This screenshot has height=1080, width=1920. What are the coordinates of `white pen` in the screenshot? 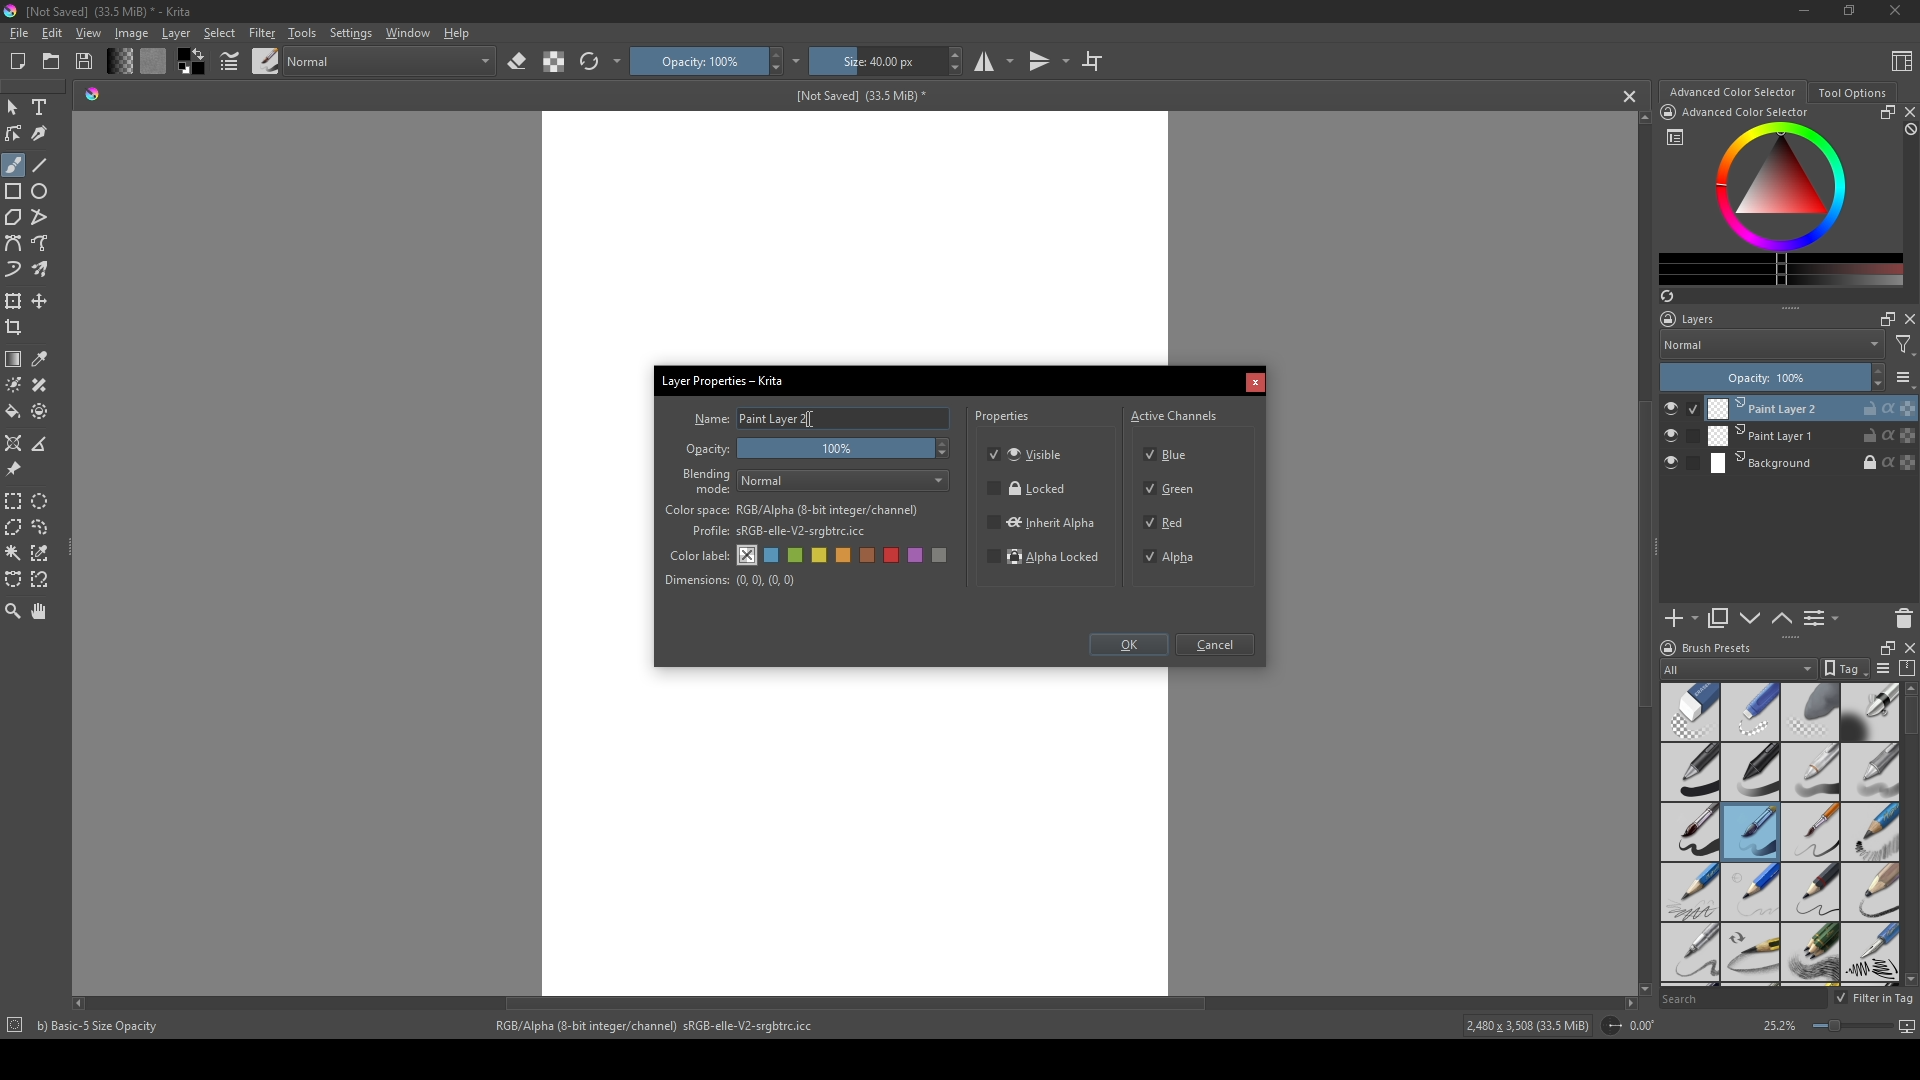 It's located at (1811, 772).